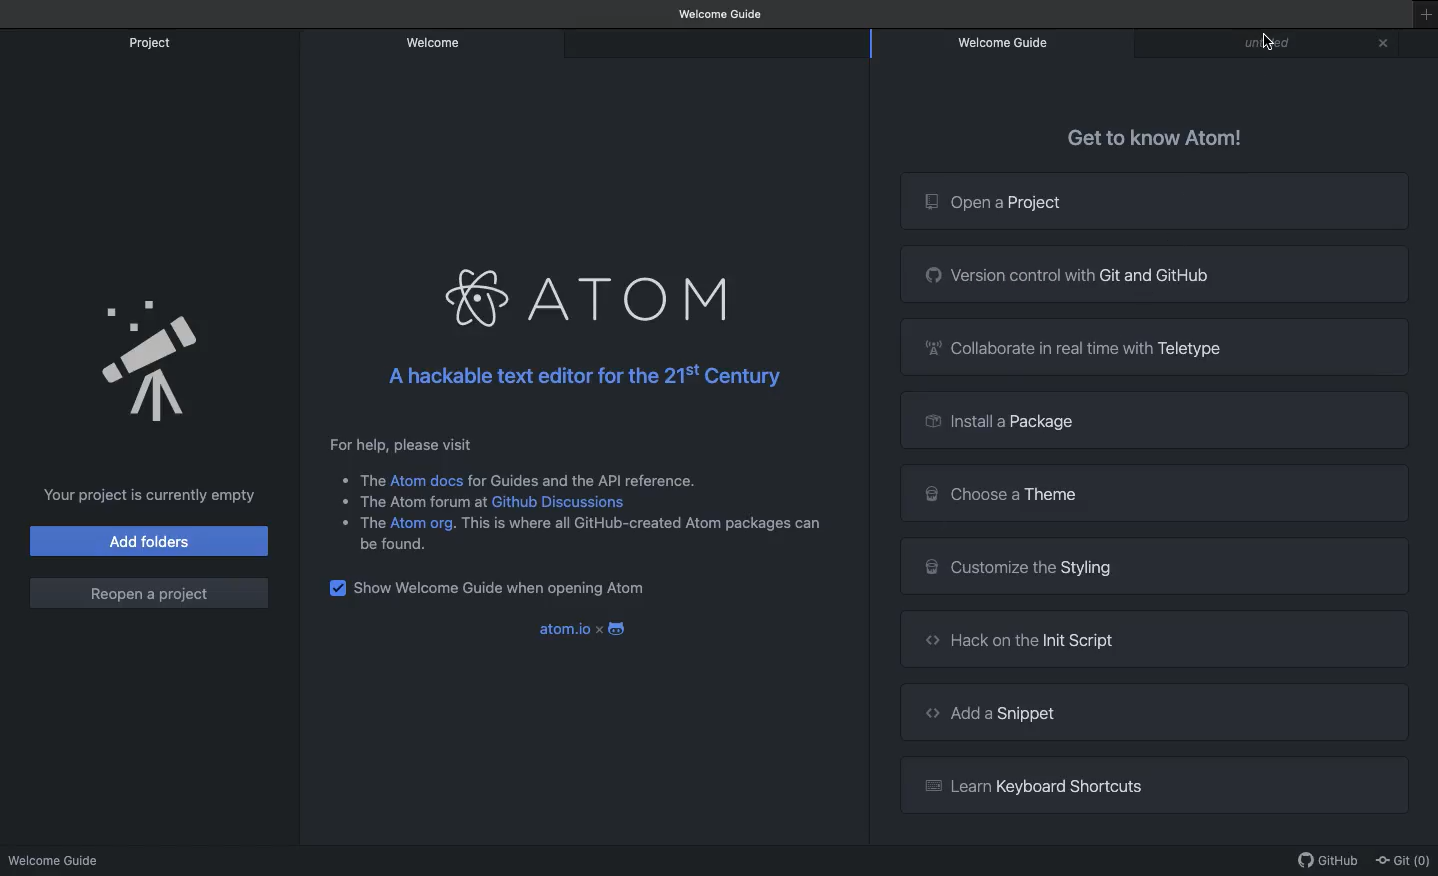 Image resolution: width=1438 pixels, height=876 pixels. Describe the element at coordinates (931, 347) in the screenshot. I see `logo Colab` at that location.